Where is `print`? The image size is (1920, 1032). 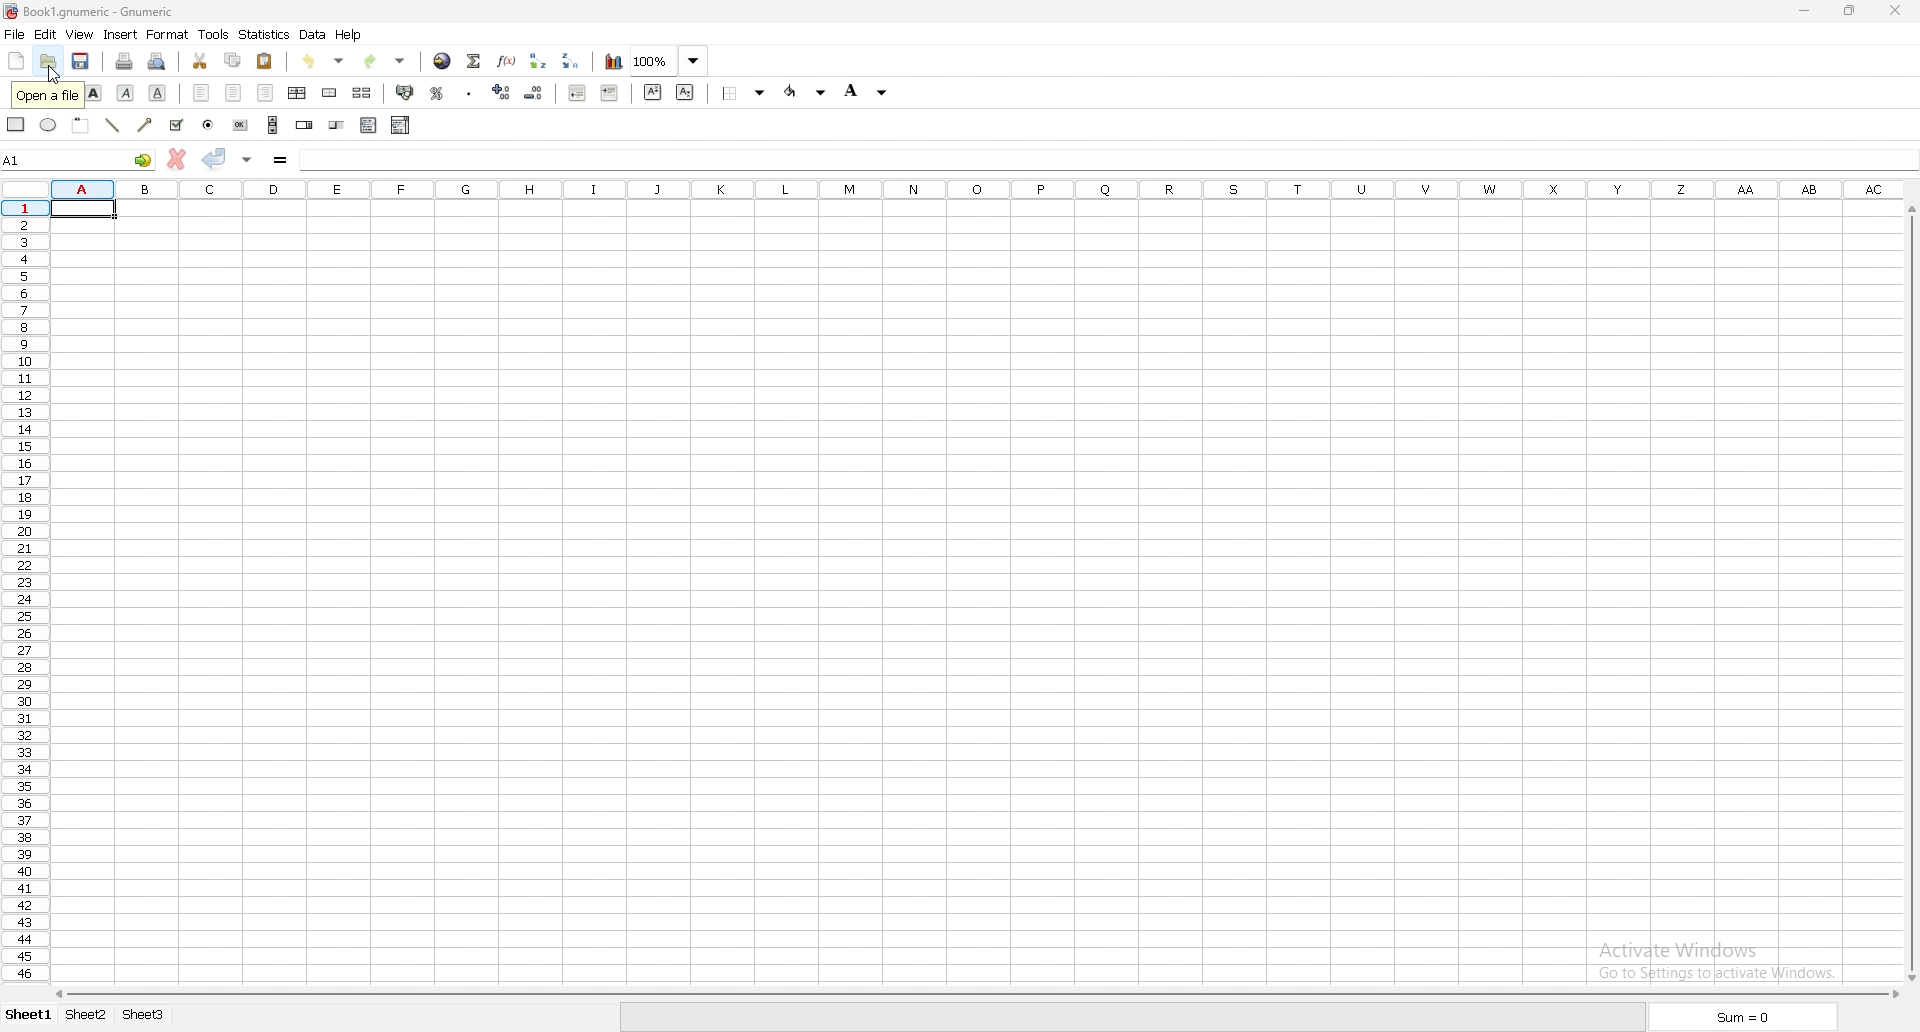 print is located at coordinates (124, 60).